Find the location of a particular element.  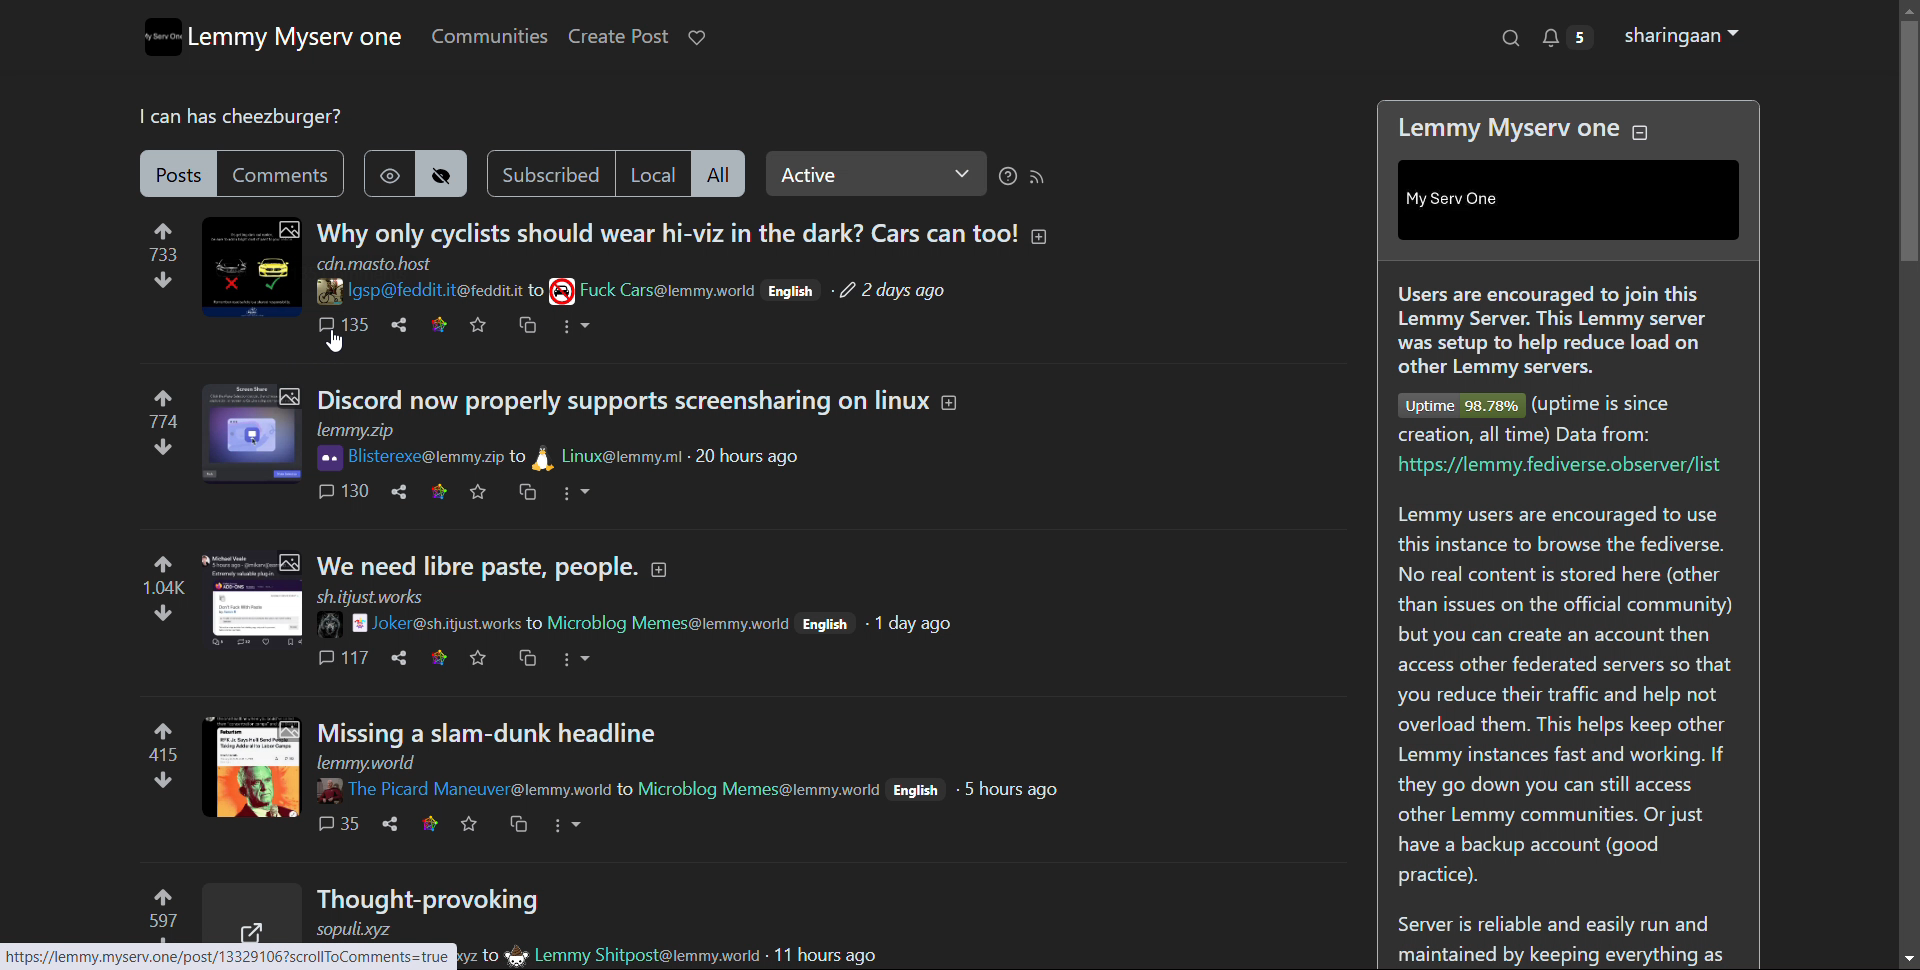

share is located at coordinates (392, 822).